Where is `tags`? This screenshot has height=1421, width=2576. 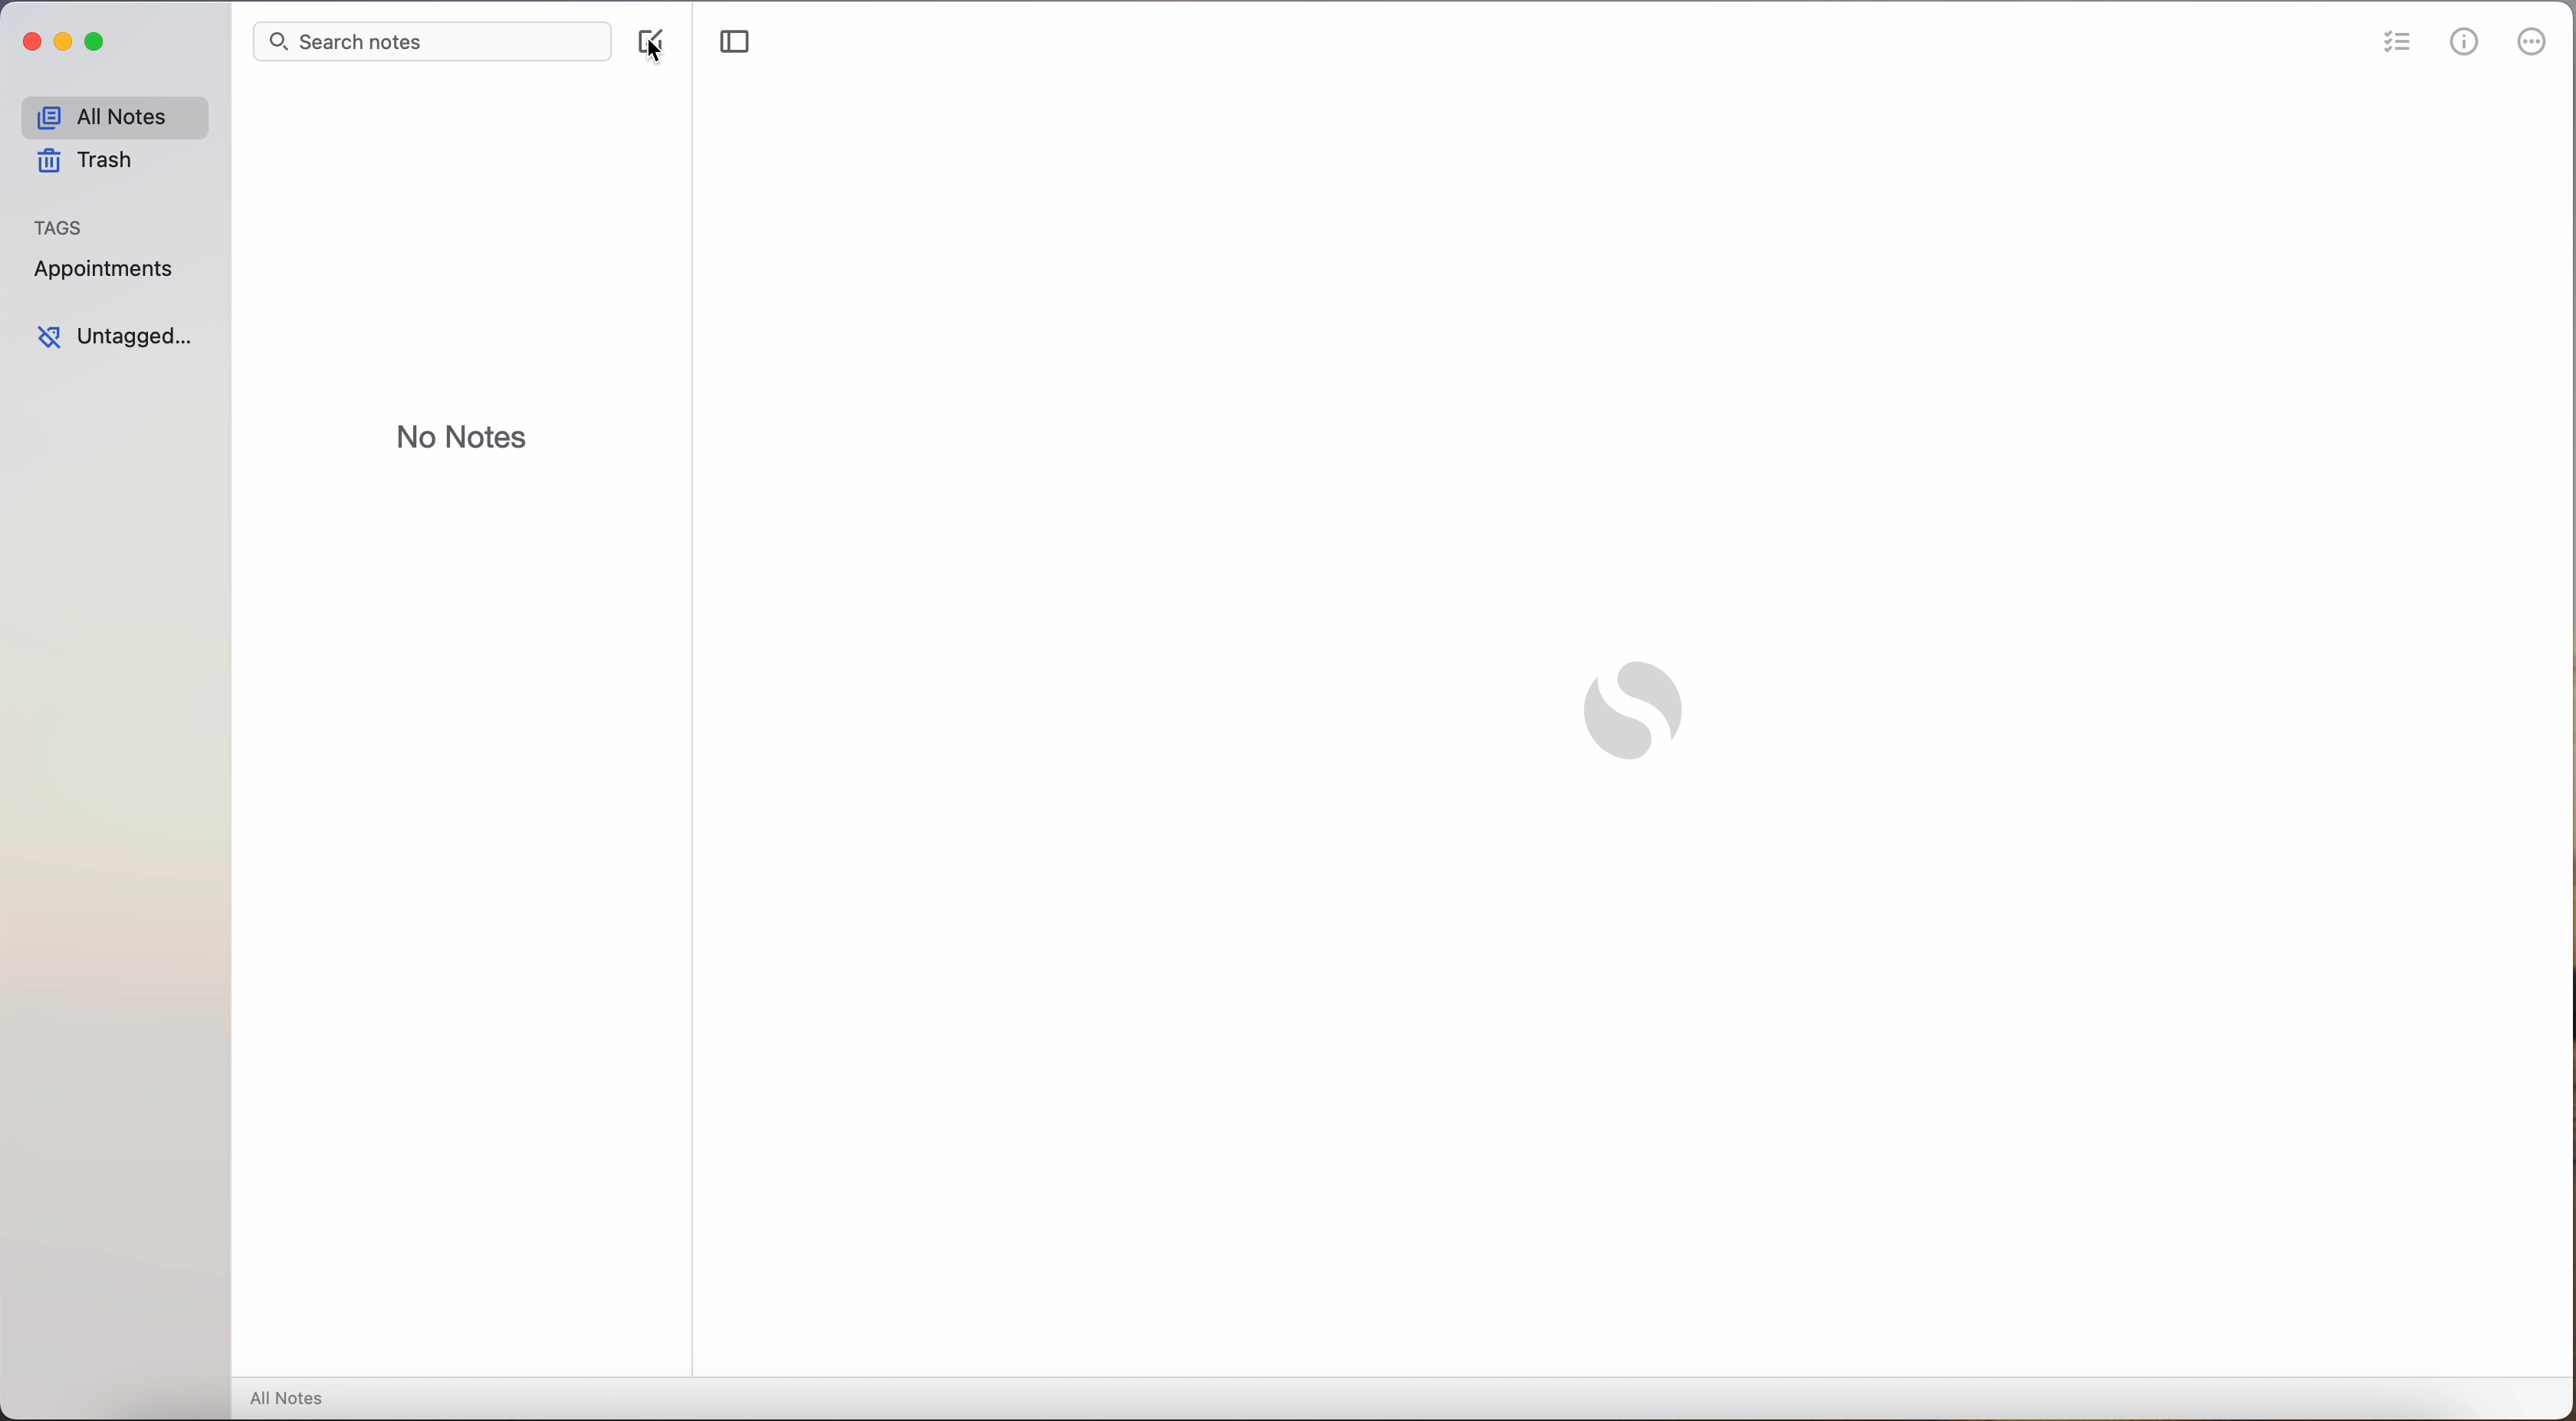 tags is located at coordinates (59, 225).